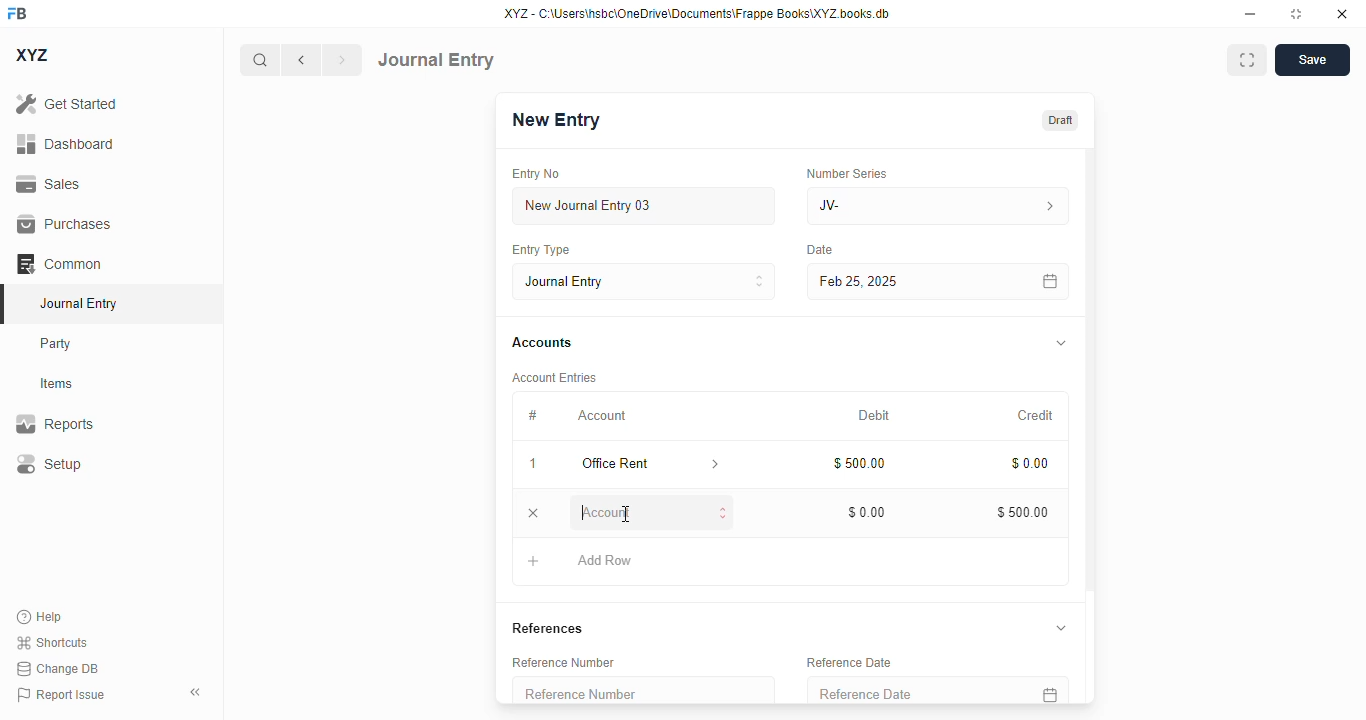 The height and width of the screenshot is (720, 1366). I want to click on calendar icon, so click(1048, 690).